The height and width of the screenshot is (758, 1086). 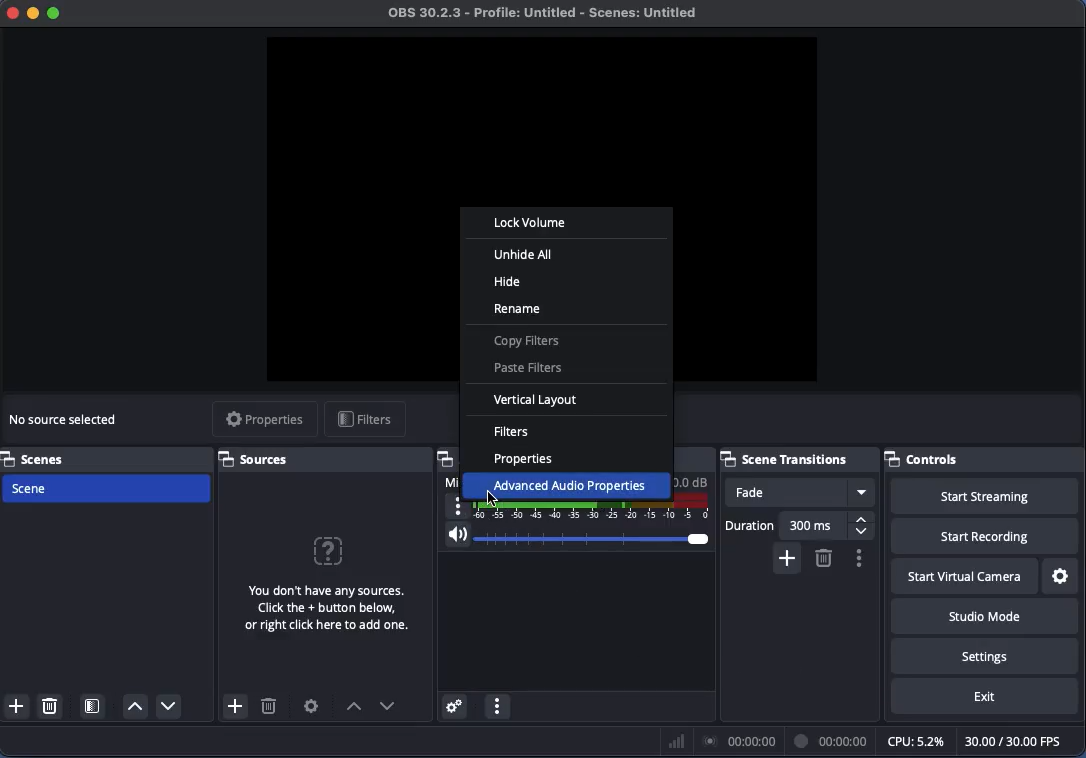 What do you see at coordinates (823, 558) in the screenshot?
I see `Delete` at bounding box center [823, 558].